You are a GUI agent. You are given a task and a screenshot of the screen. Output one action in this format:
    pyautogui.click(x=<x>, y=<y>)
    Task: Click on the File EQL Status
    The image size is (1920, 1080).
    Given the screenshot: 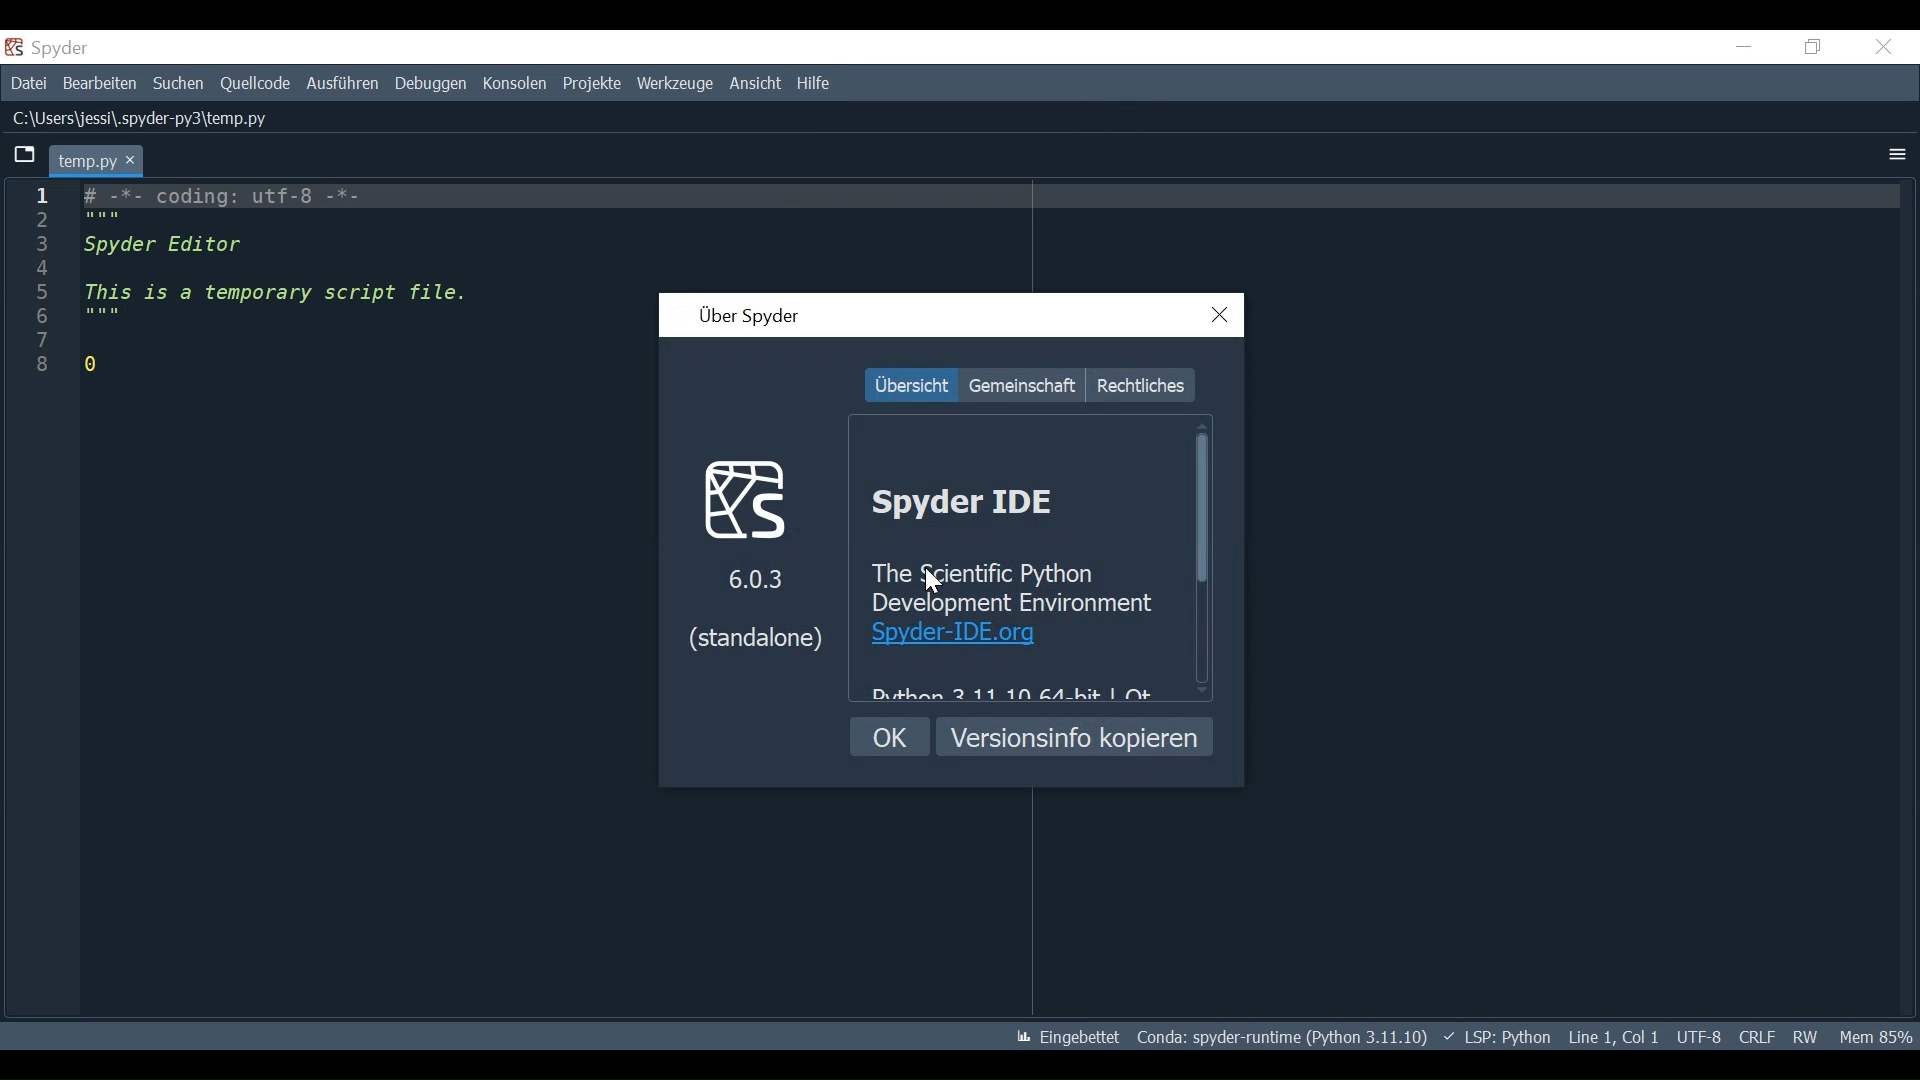 What is the action you would take?
    pyautogui.click(x=1758, y=1037)
    